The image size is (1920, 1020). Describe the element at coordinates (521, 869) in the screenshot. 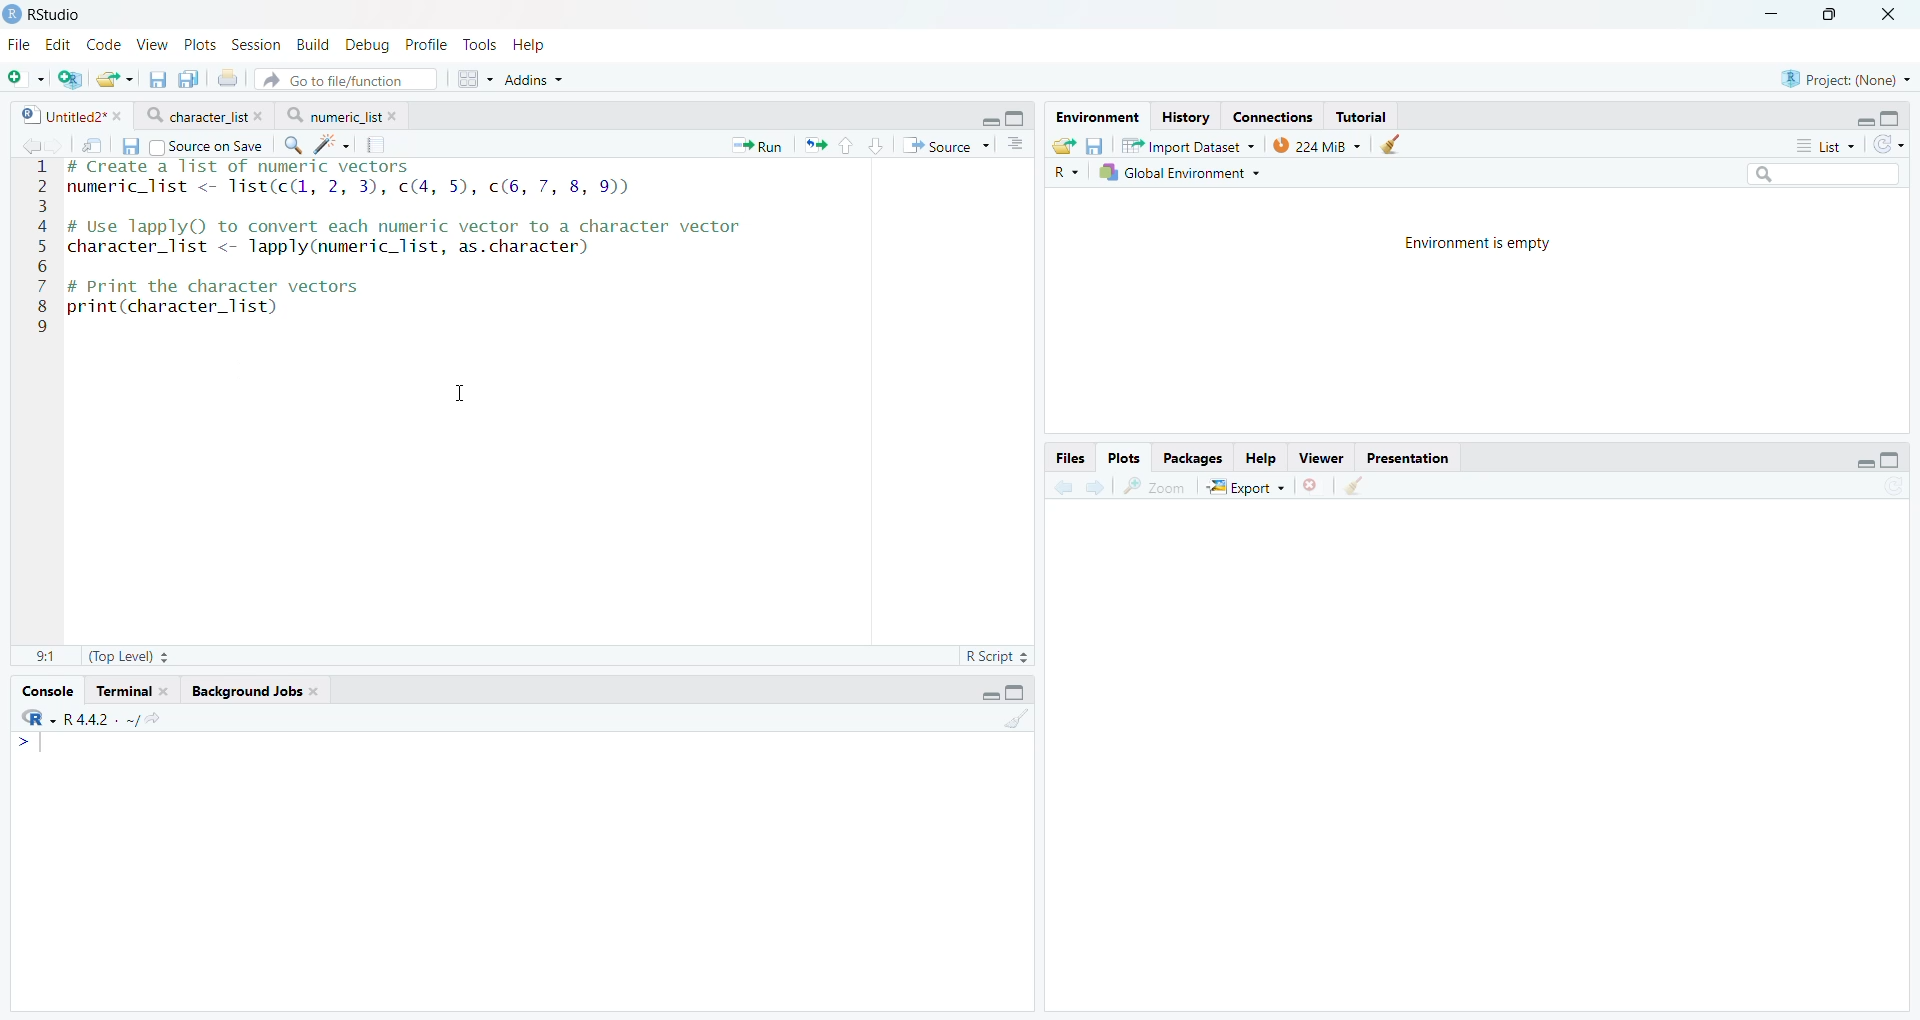

I see `Console` at that location.